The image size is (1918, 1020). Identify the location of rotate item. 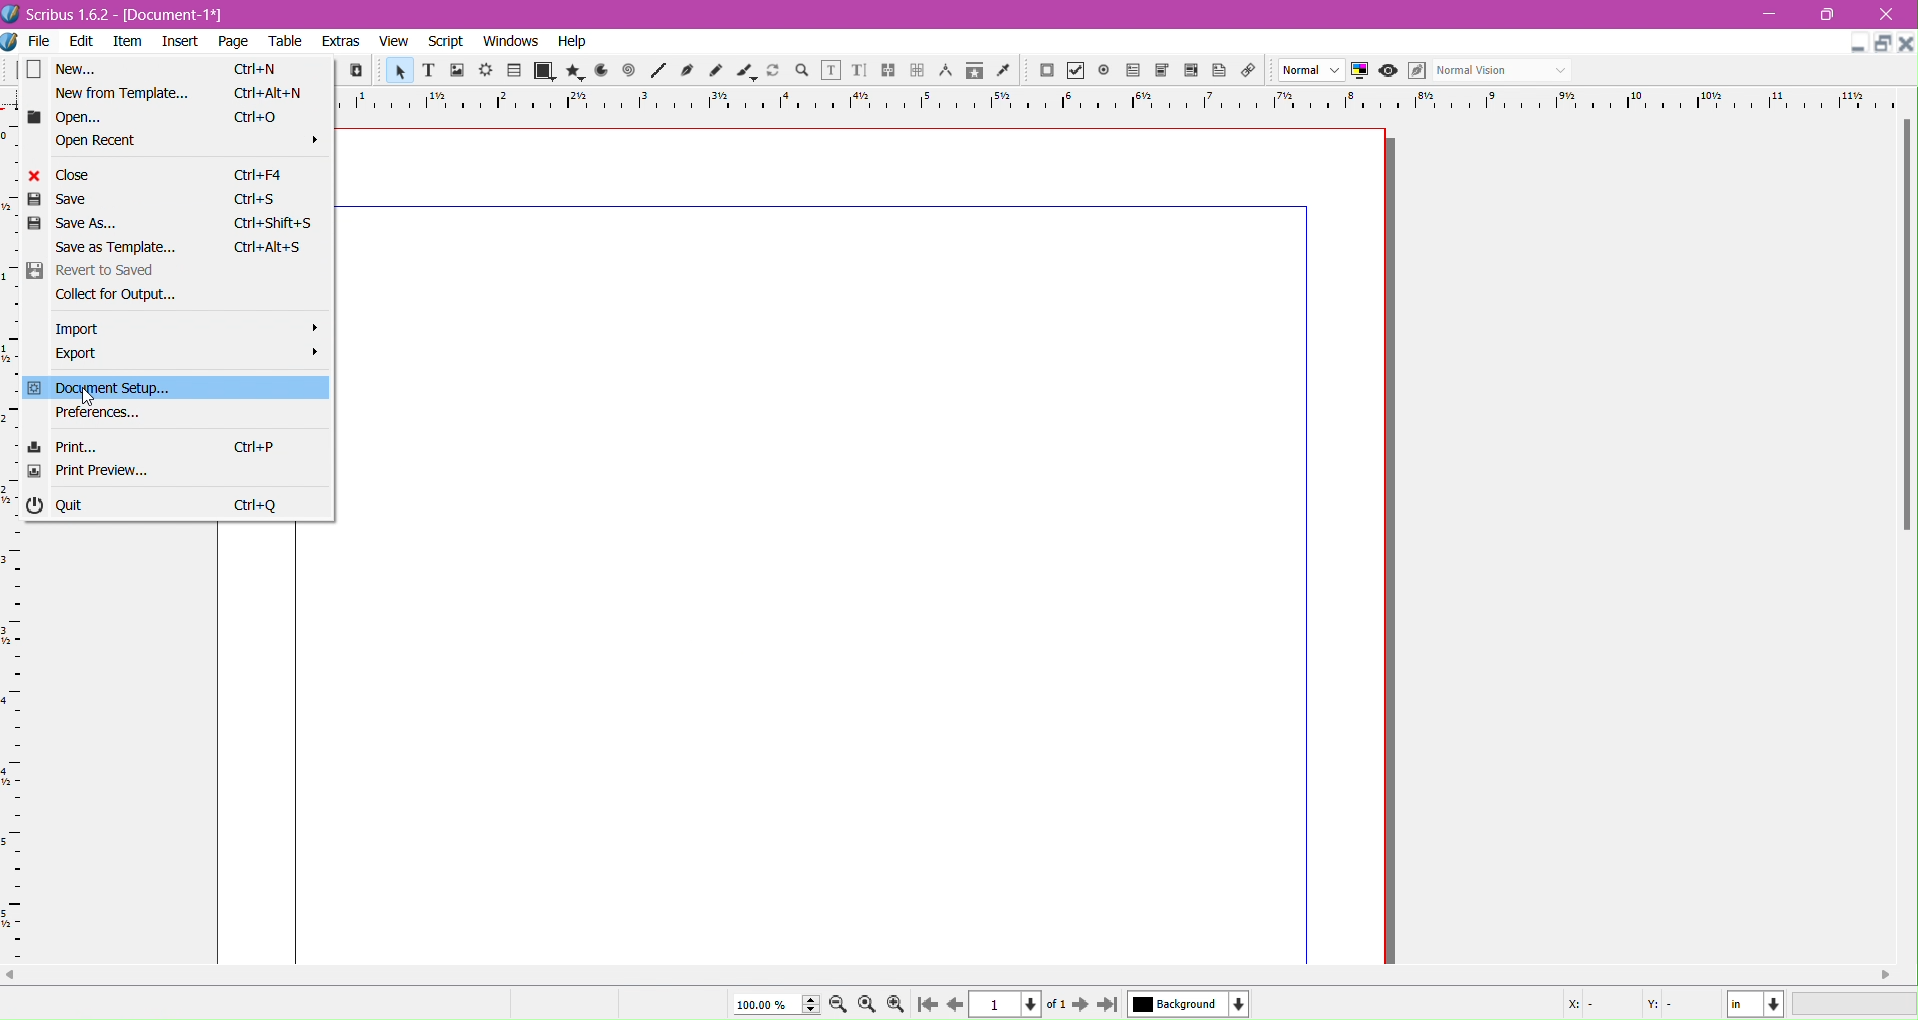
(775, 72).